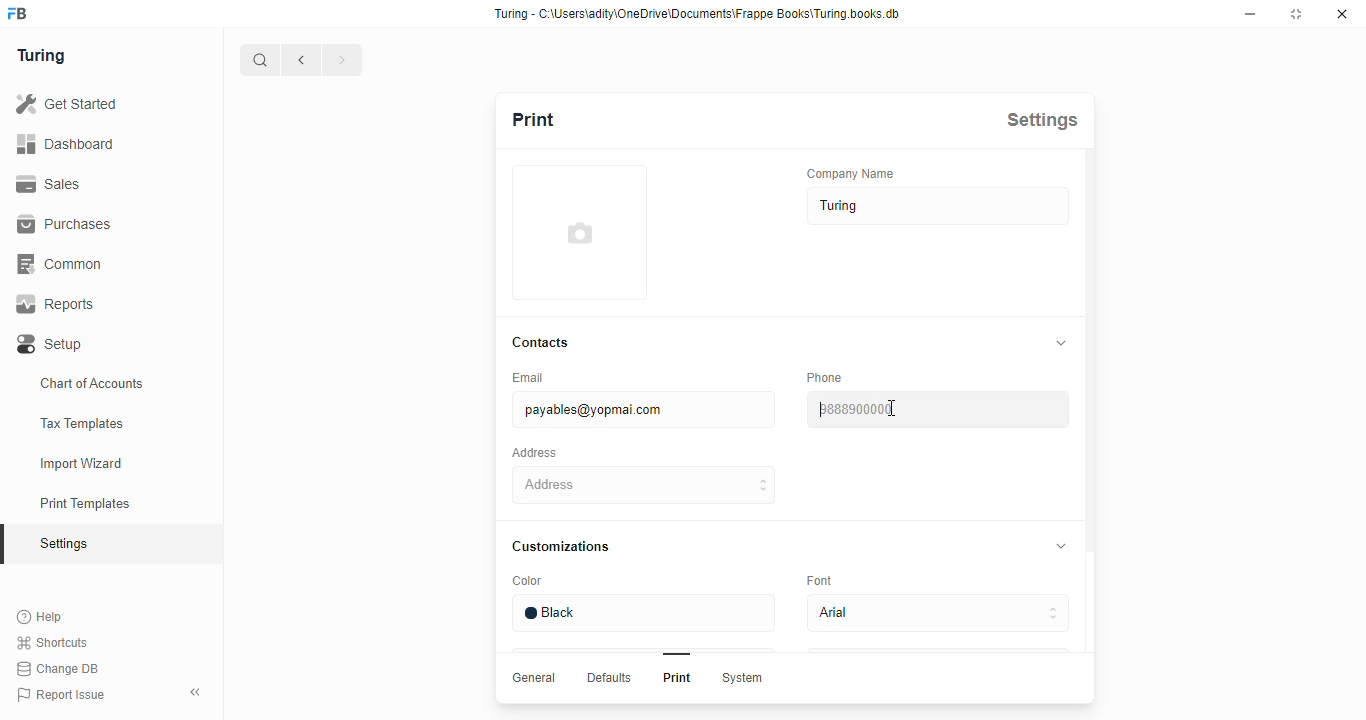 This screenshot has height=720, width=1366. What do you see at coordinates (698, 12) in the screenshot?
I see `Turing - C-\Users\adity\OneDrive\Documents\Frappe Books\Turing.books.db` at bounding box center [698, 12].